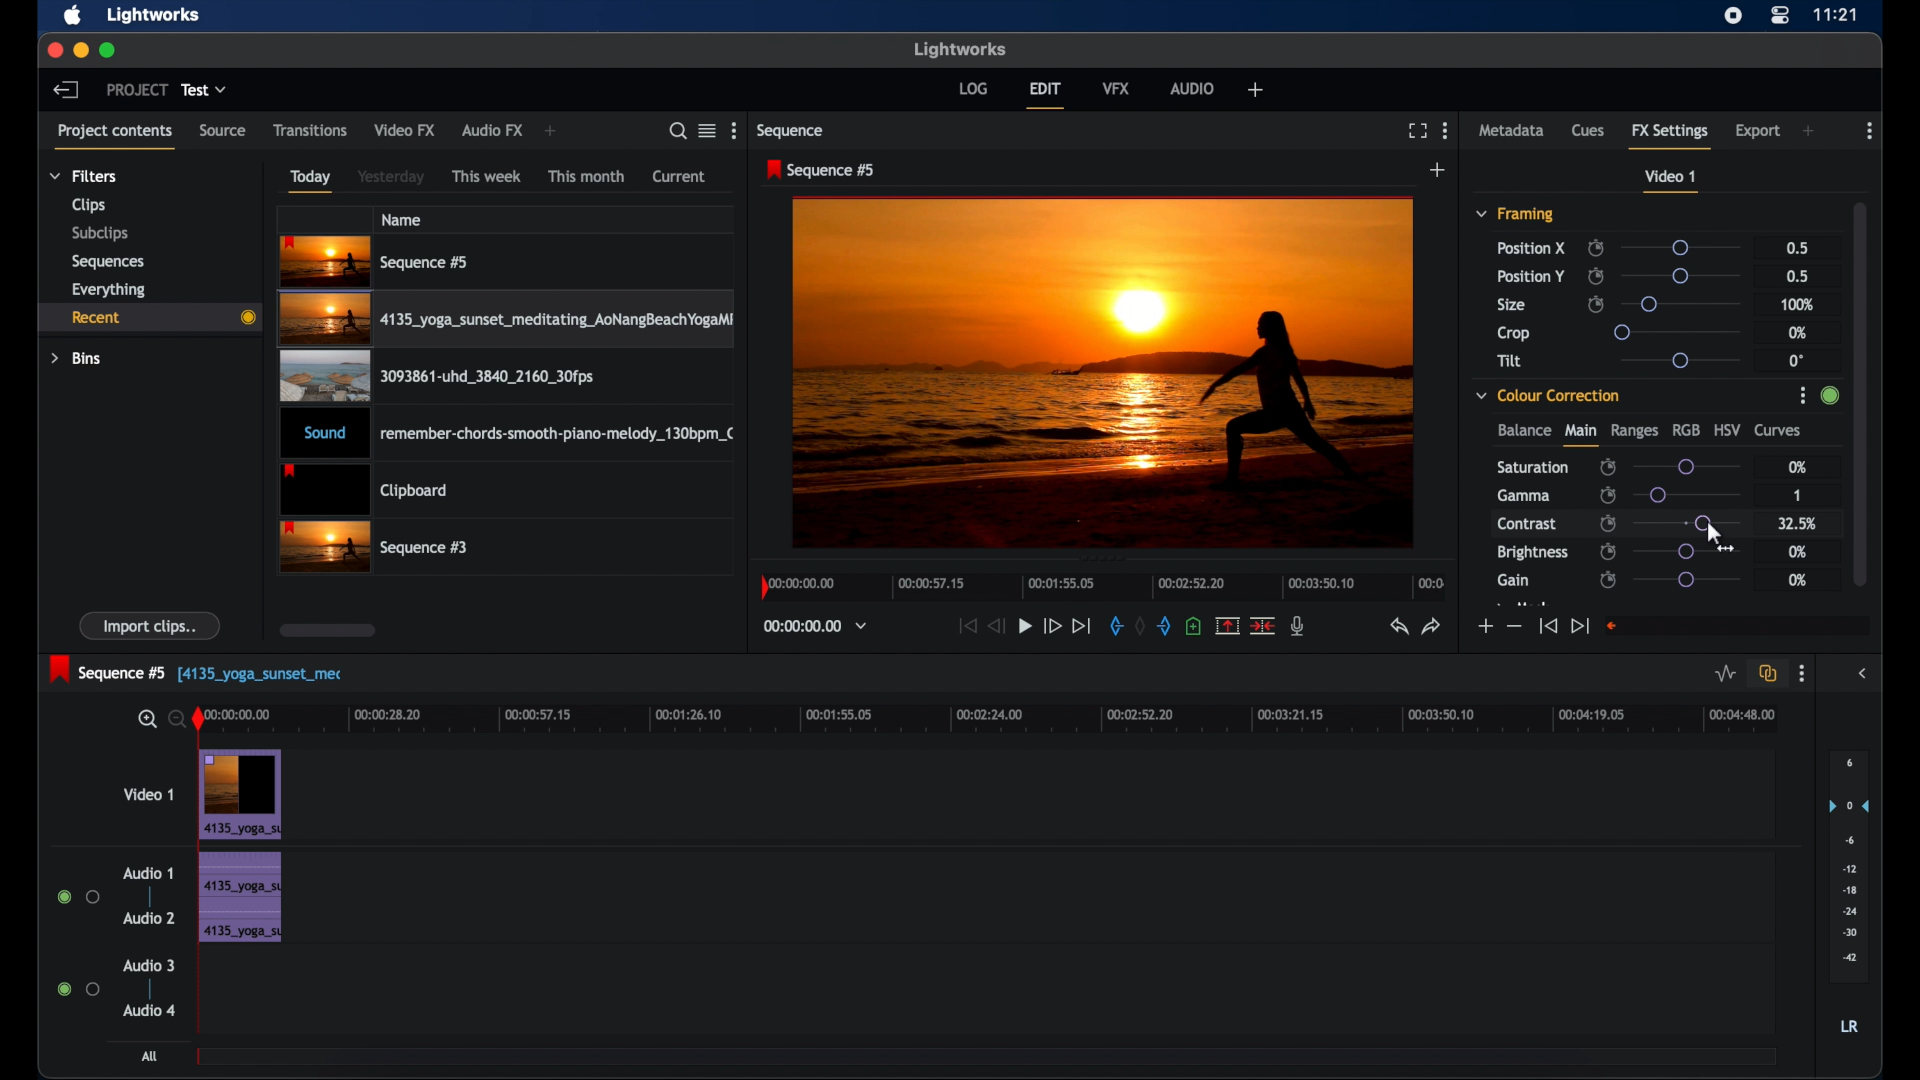 The image size is (1920, 1080). Describe the element at coordinates (1514, 333) in the screenshot. I see `crop` at that location.